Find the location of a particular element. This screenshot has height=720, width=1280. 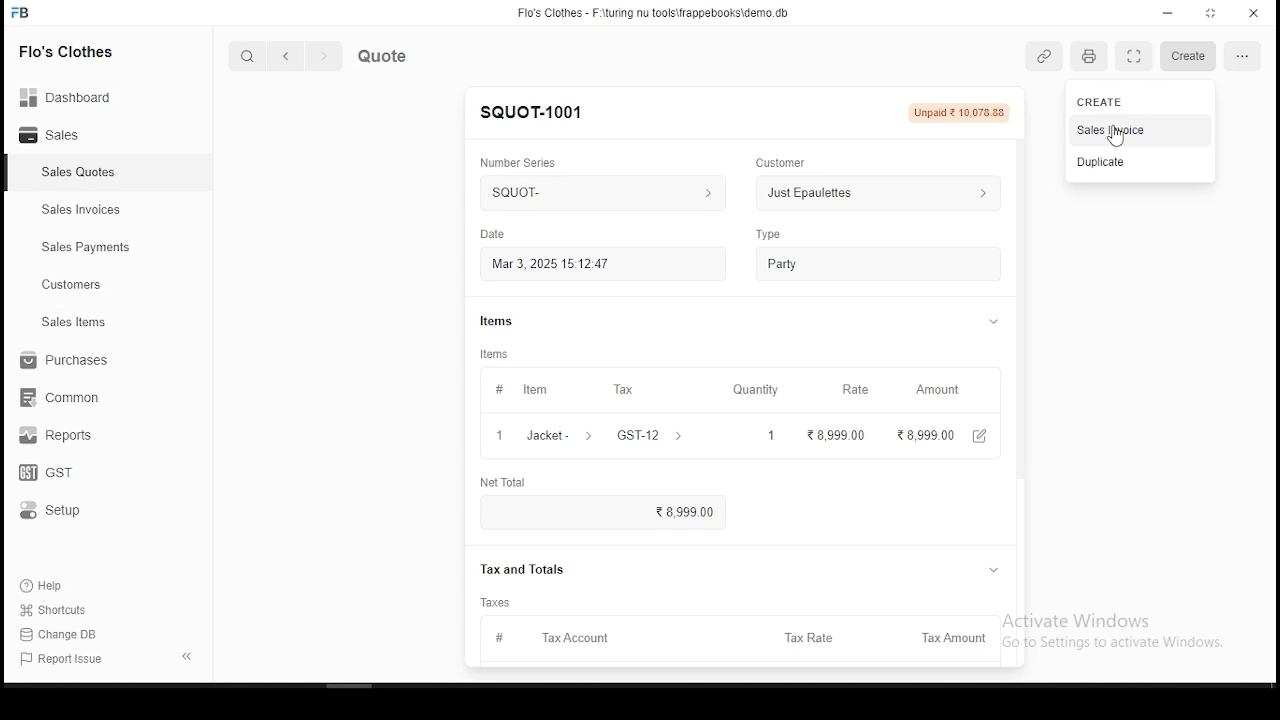

next is located at coordinates (325, 58).